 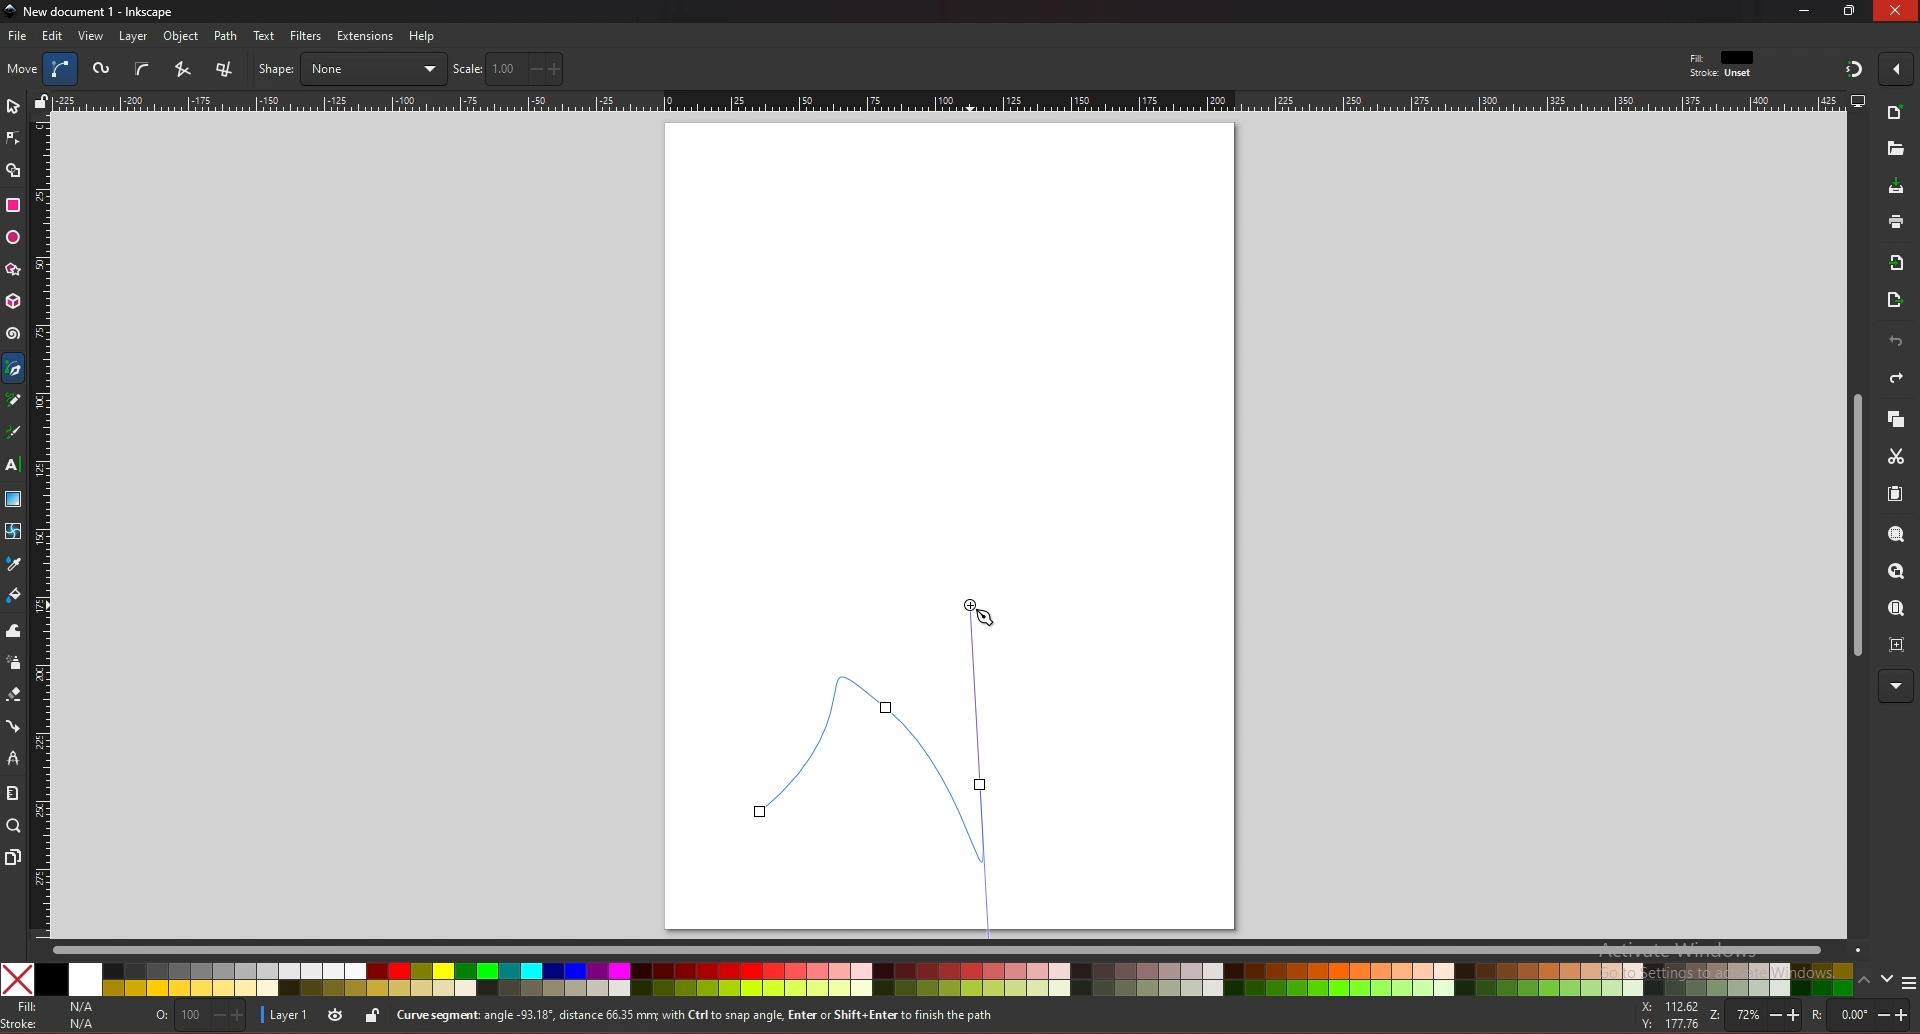 What do you see at coordinates (14, 757) in the screenshot?
I see `lpe` at bounding box center [14, 757].